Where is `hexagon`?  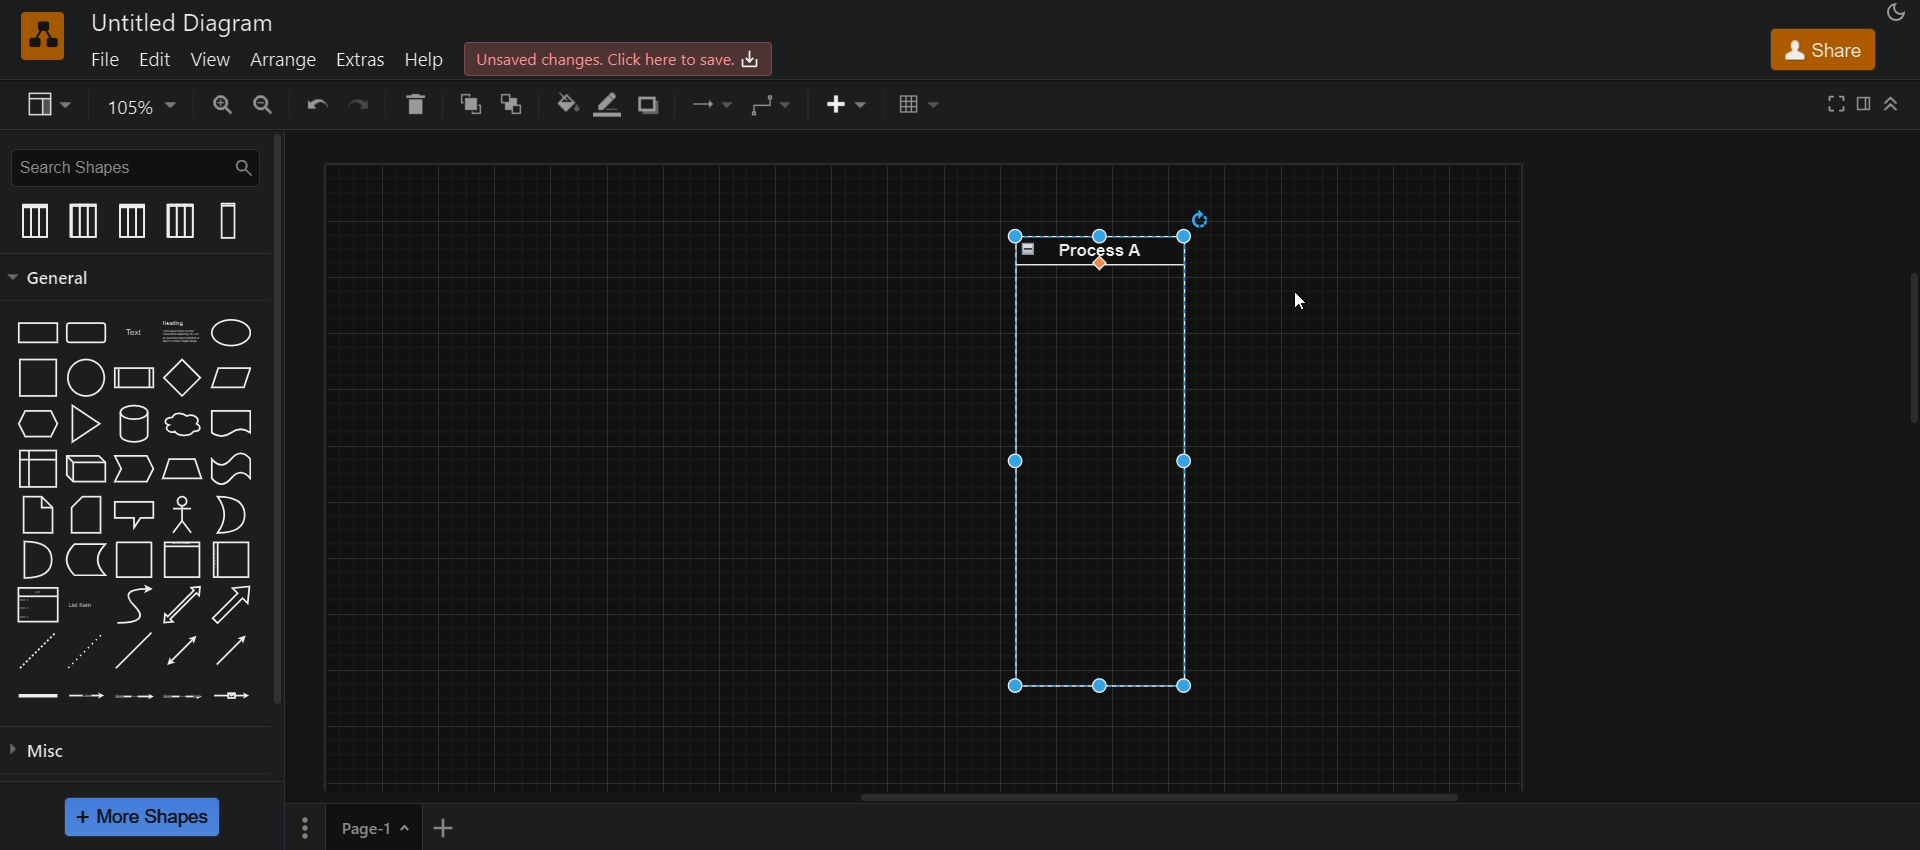
hexagon is located at coordinates (39, 426).